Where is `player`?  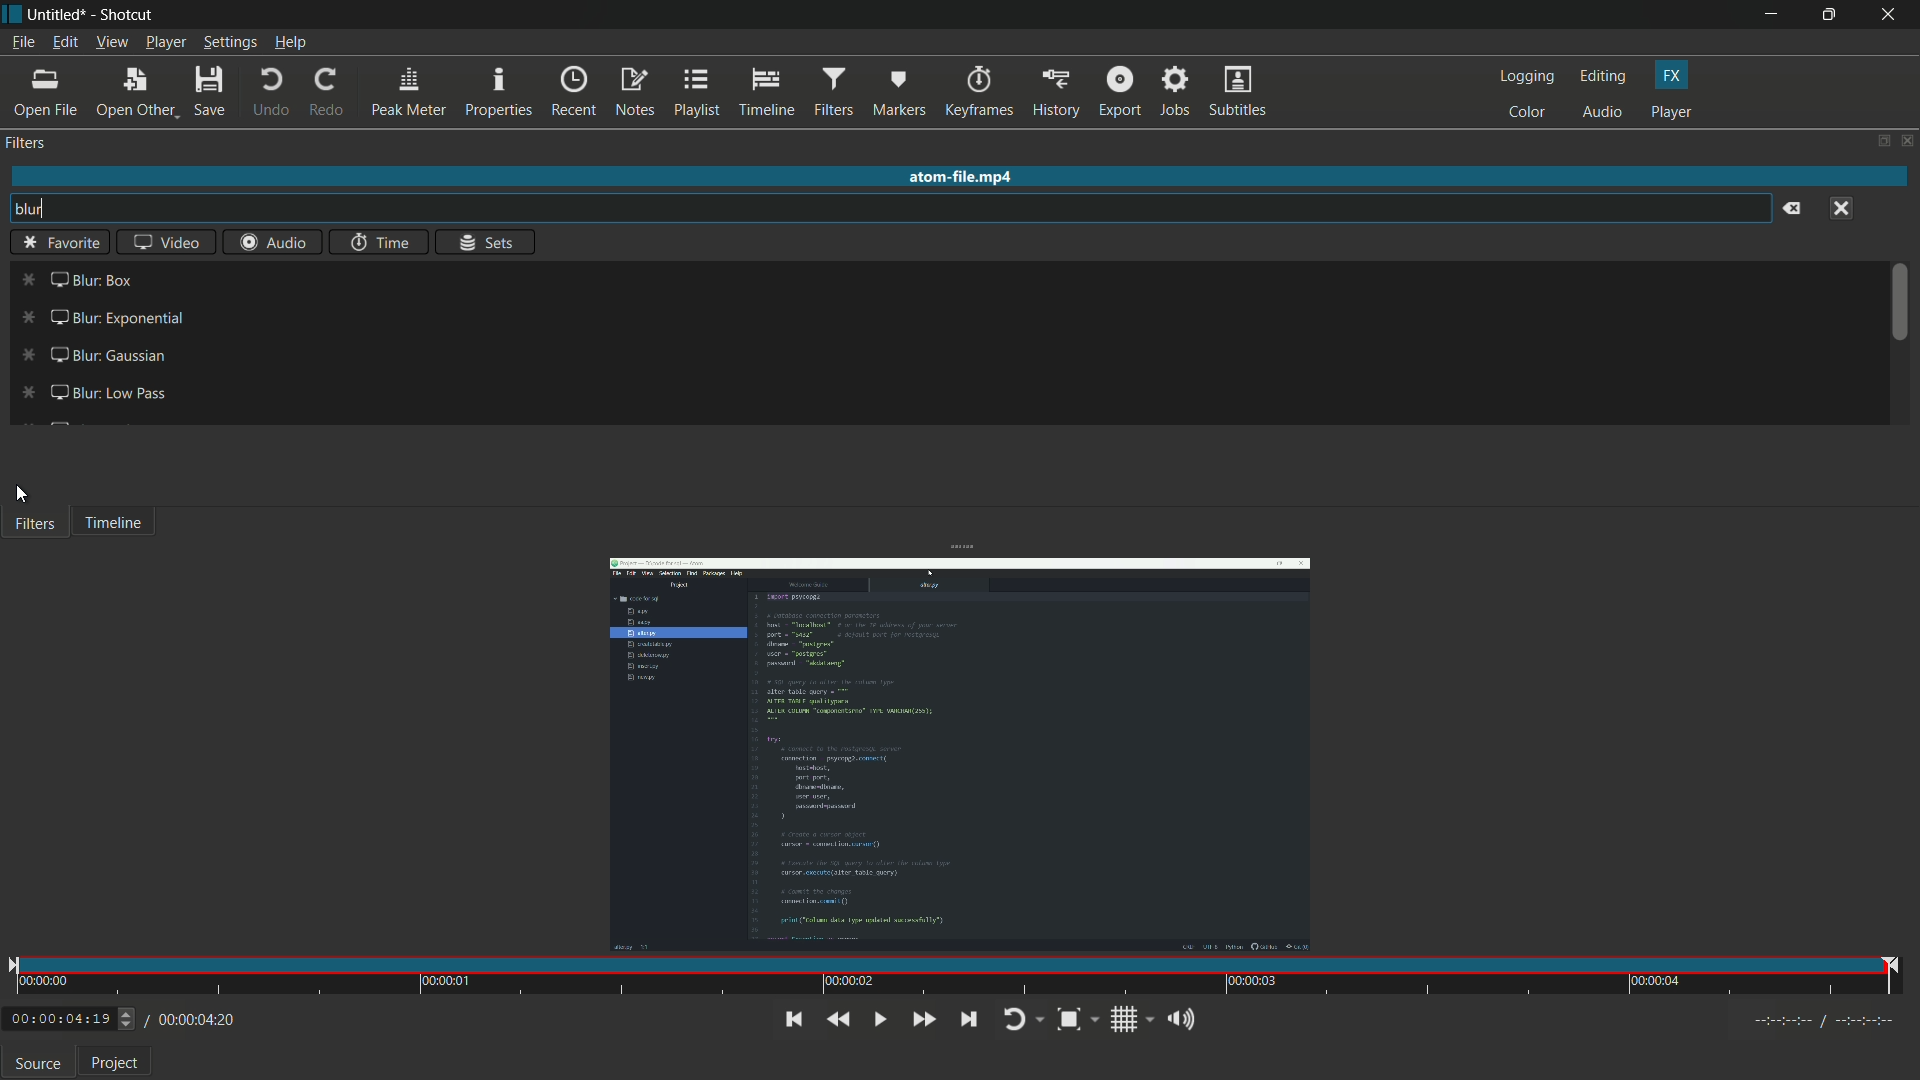 player is located at coordinates (1672, 111).